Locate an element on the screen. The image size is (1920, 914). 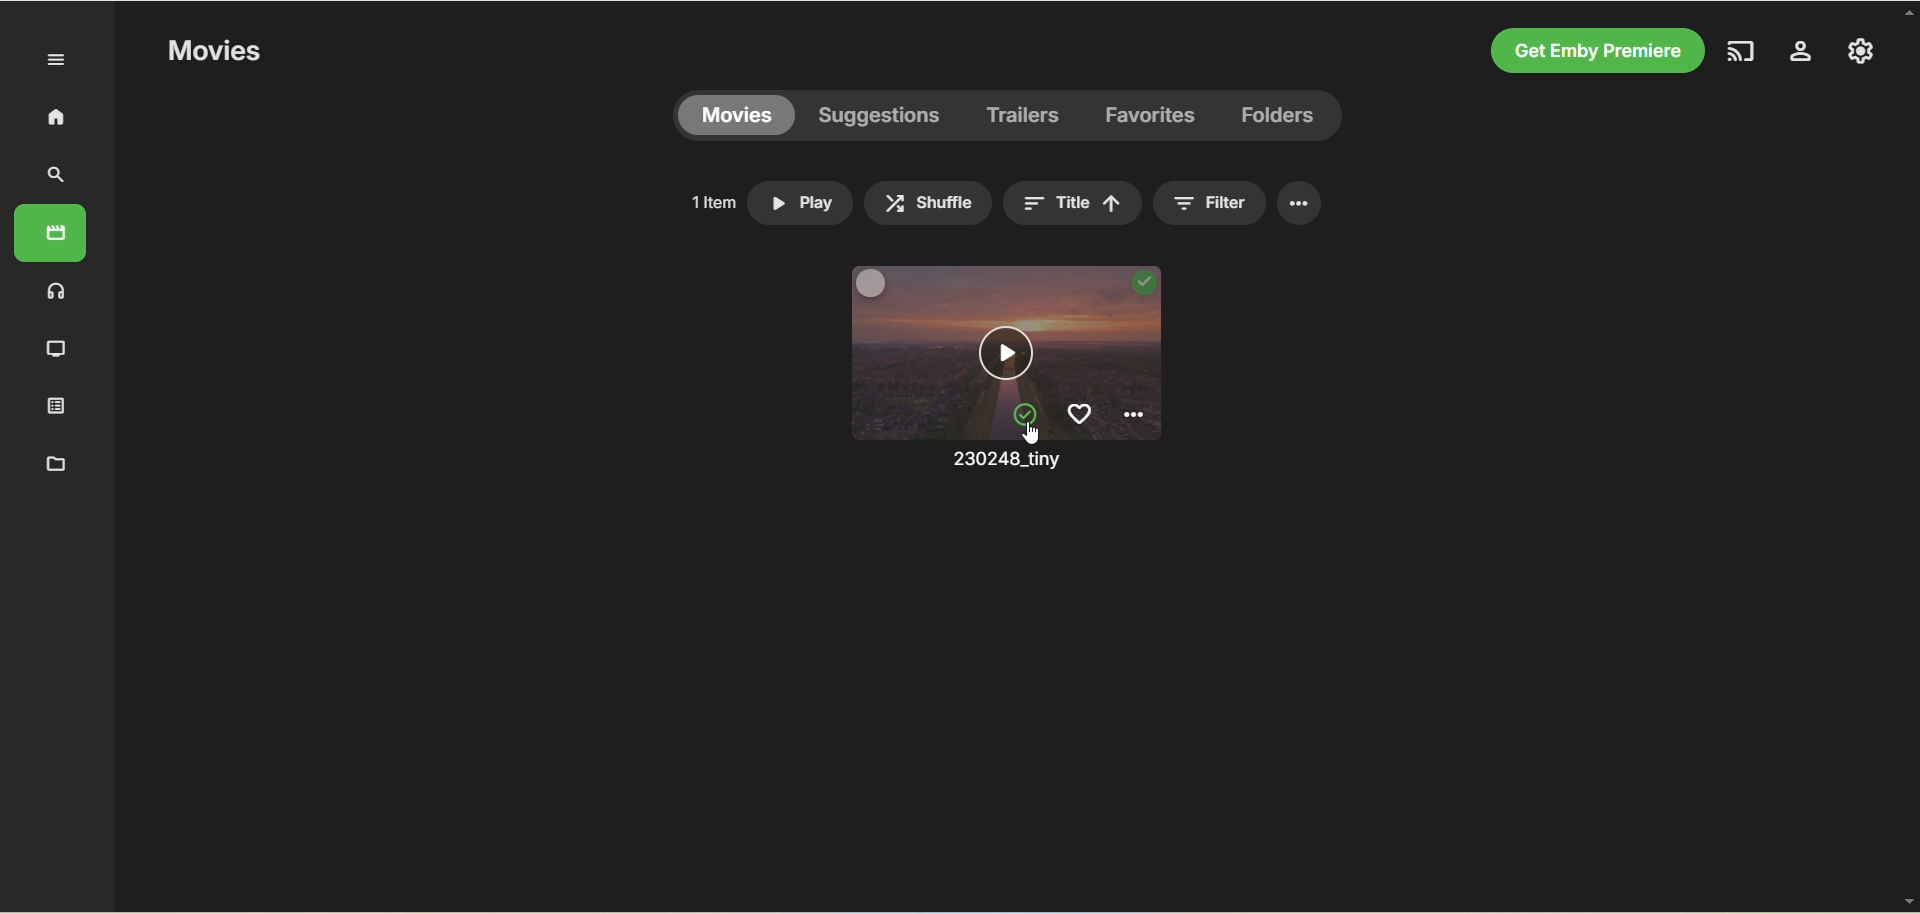
TV shows is located at coordinates (53, 347).